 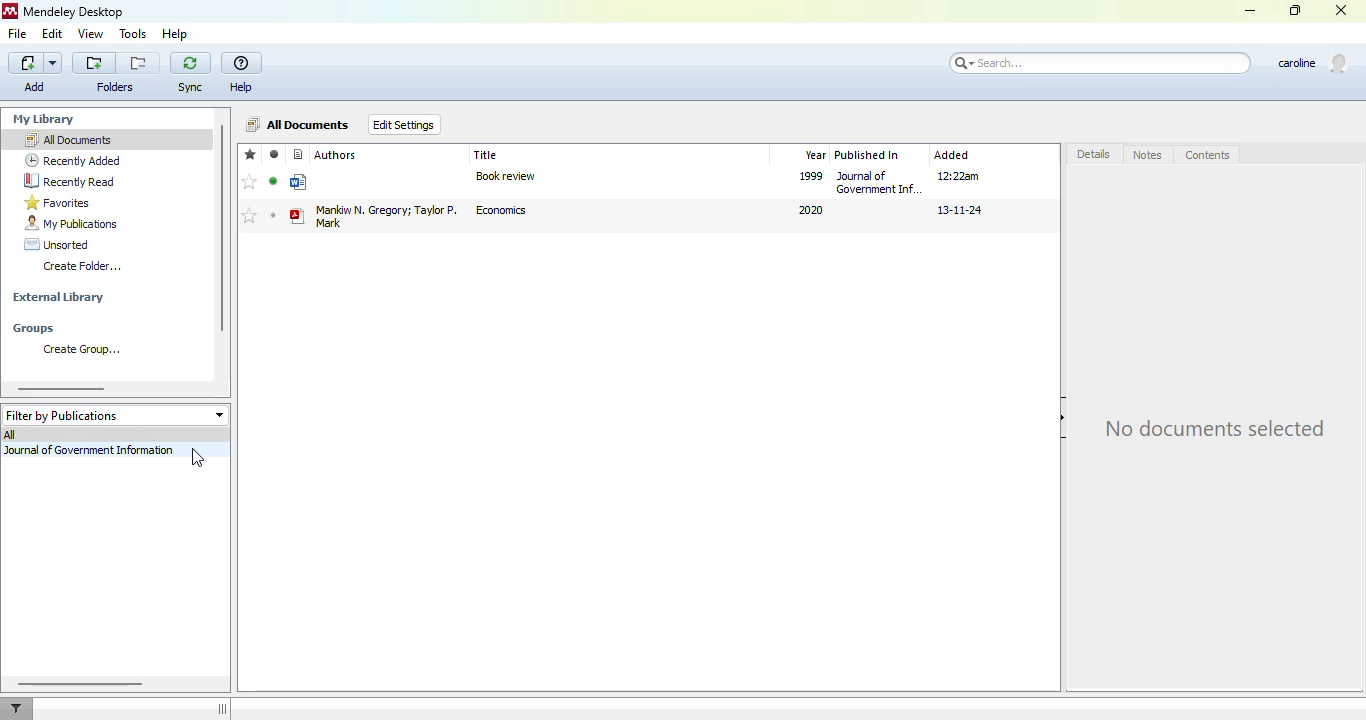 What do you see at coordinates (250, 216) in the screenshot?
I see `mark as favorites` at bounding box center [250, 216].